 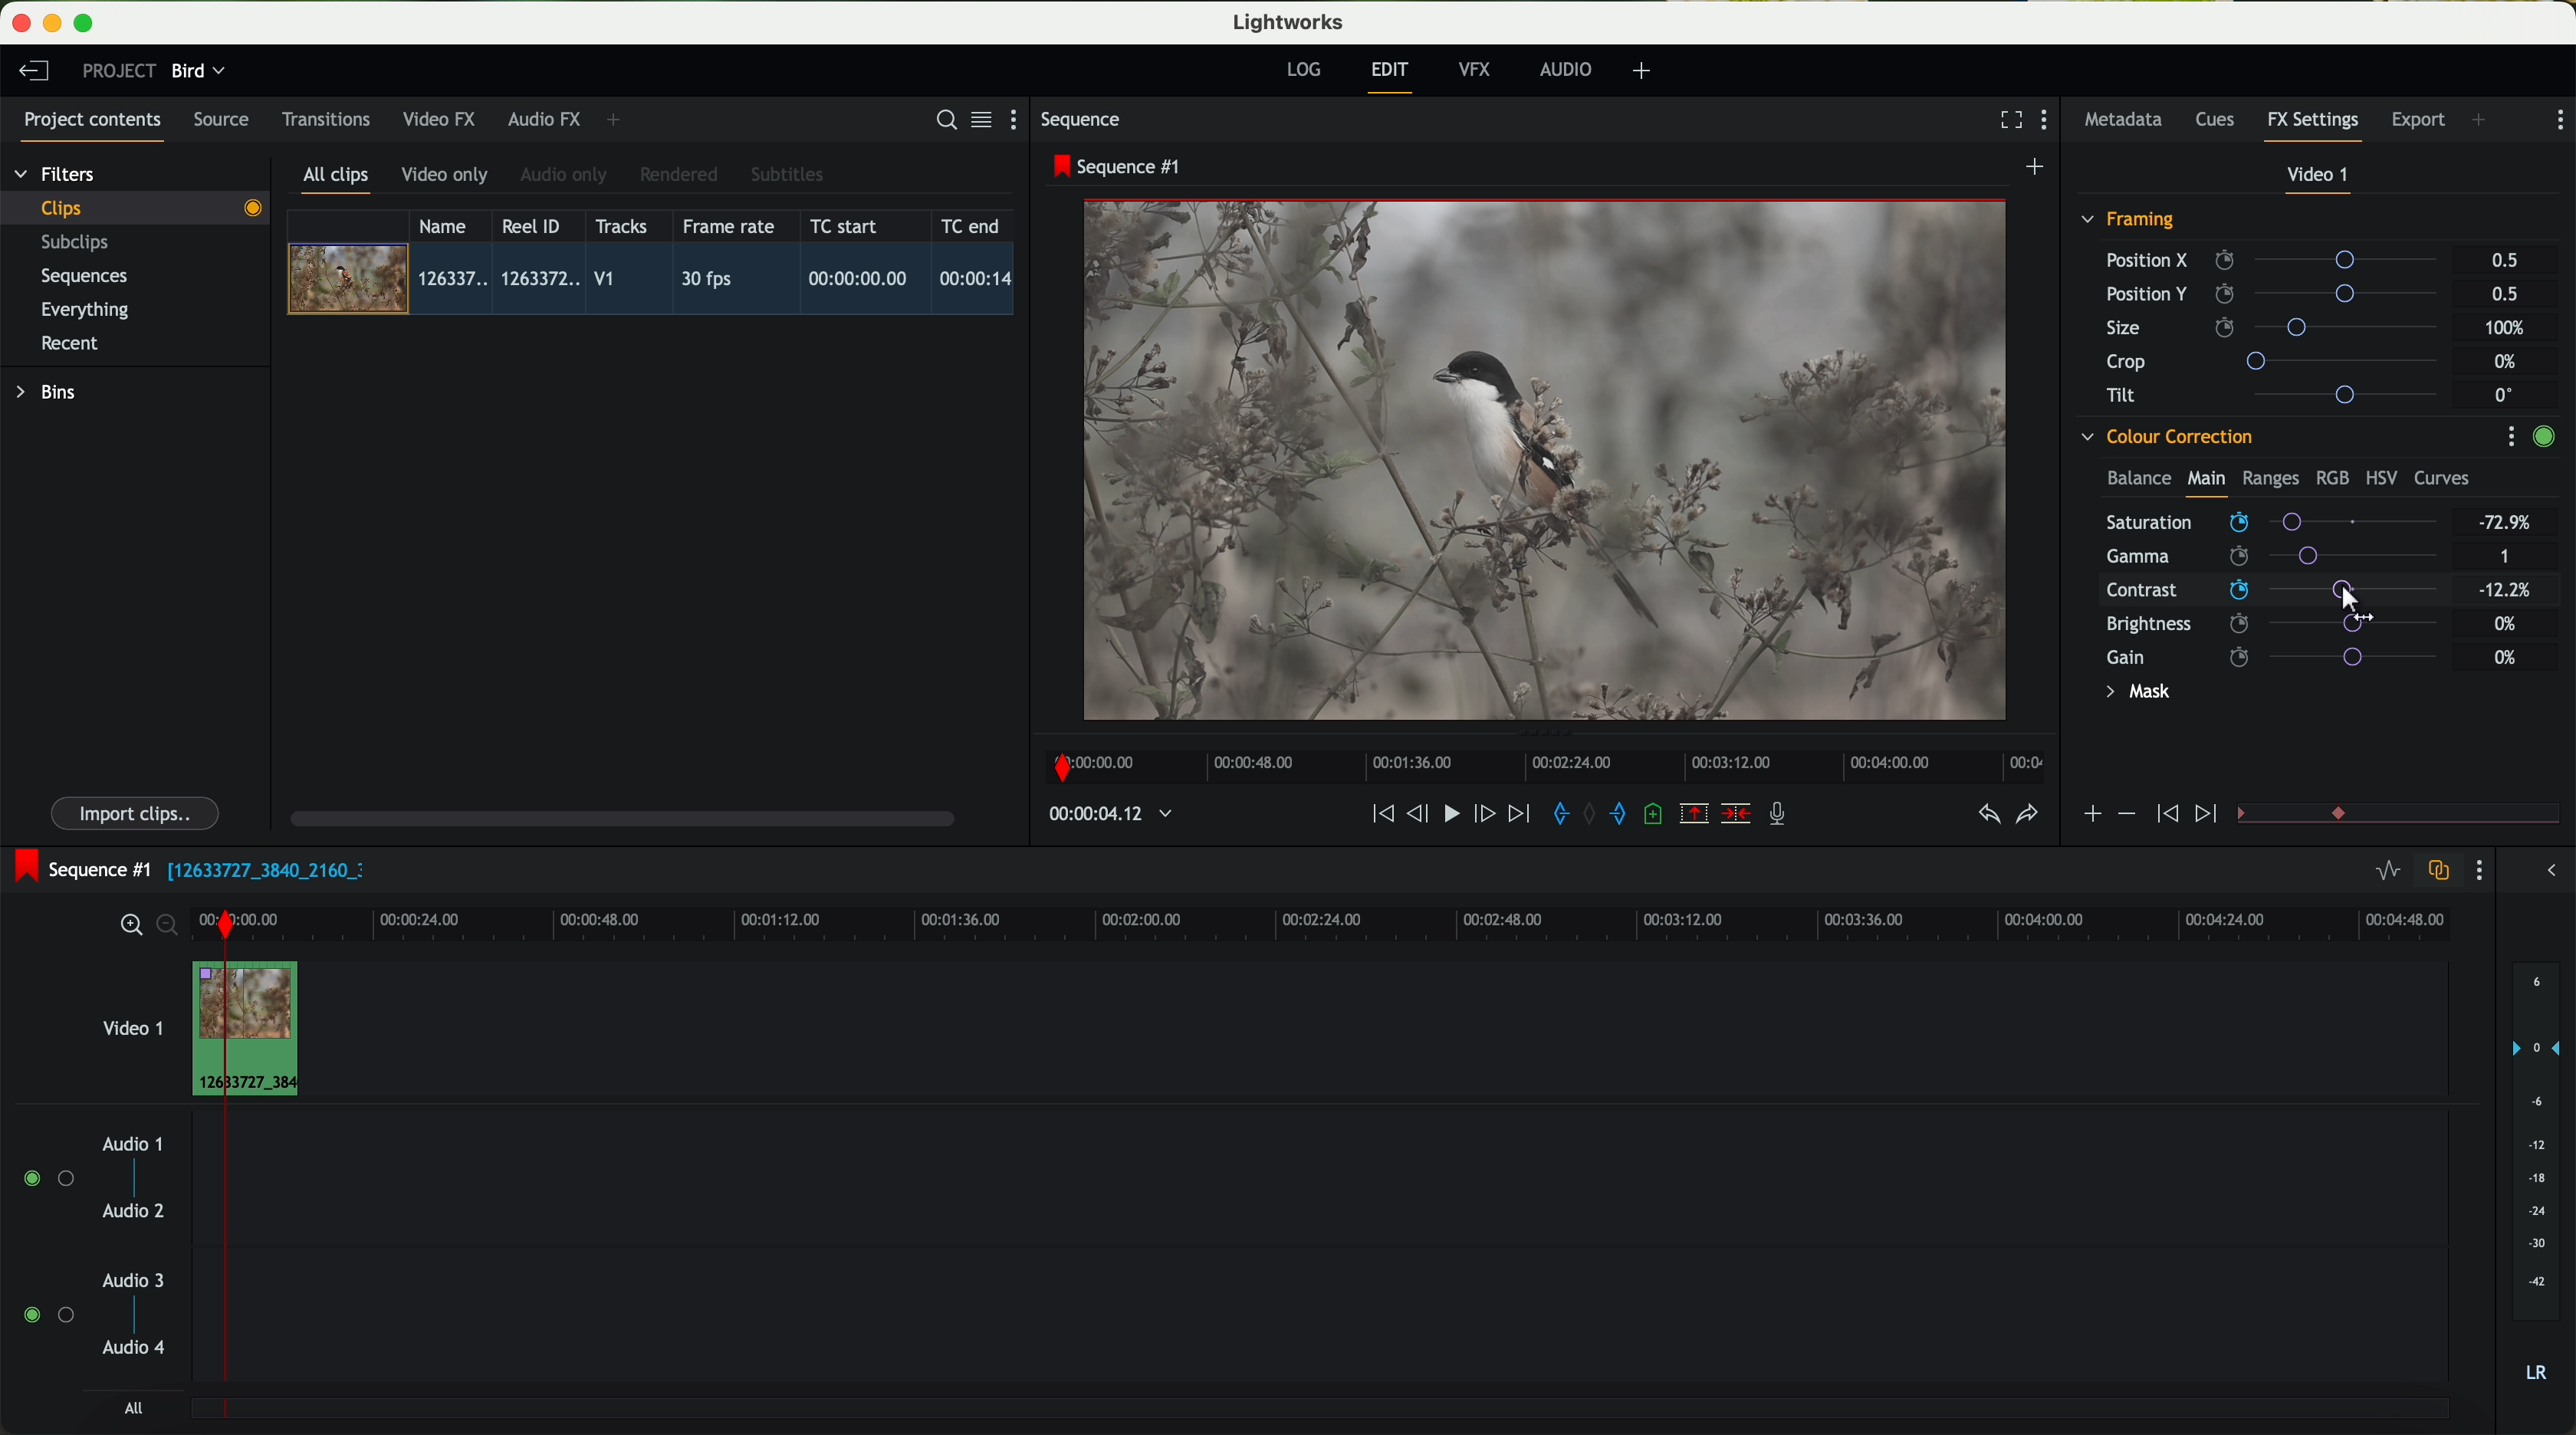 I want to click on recent, so click(x=70, y=346).